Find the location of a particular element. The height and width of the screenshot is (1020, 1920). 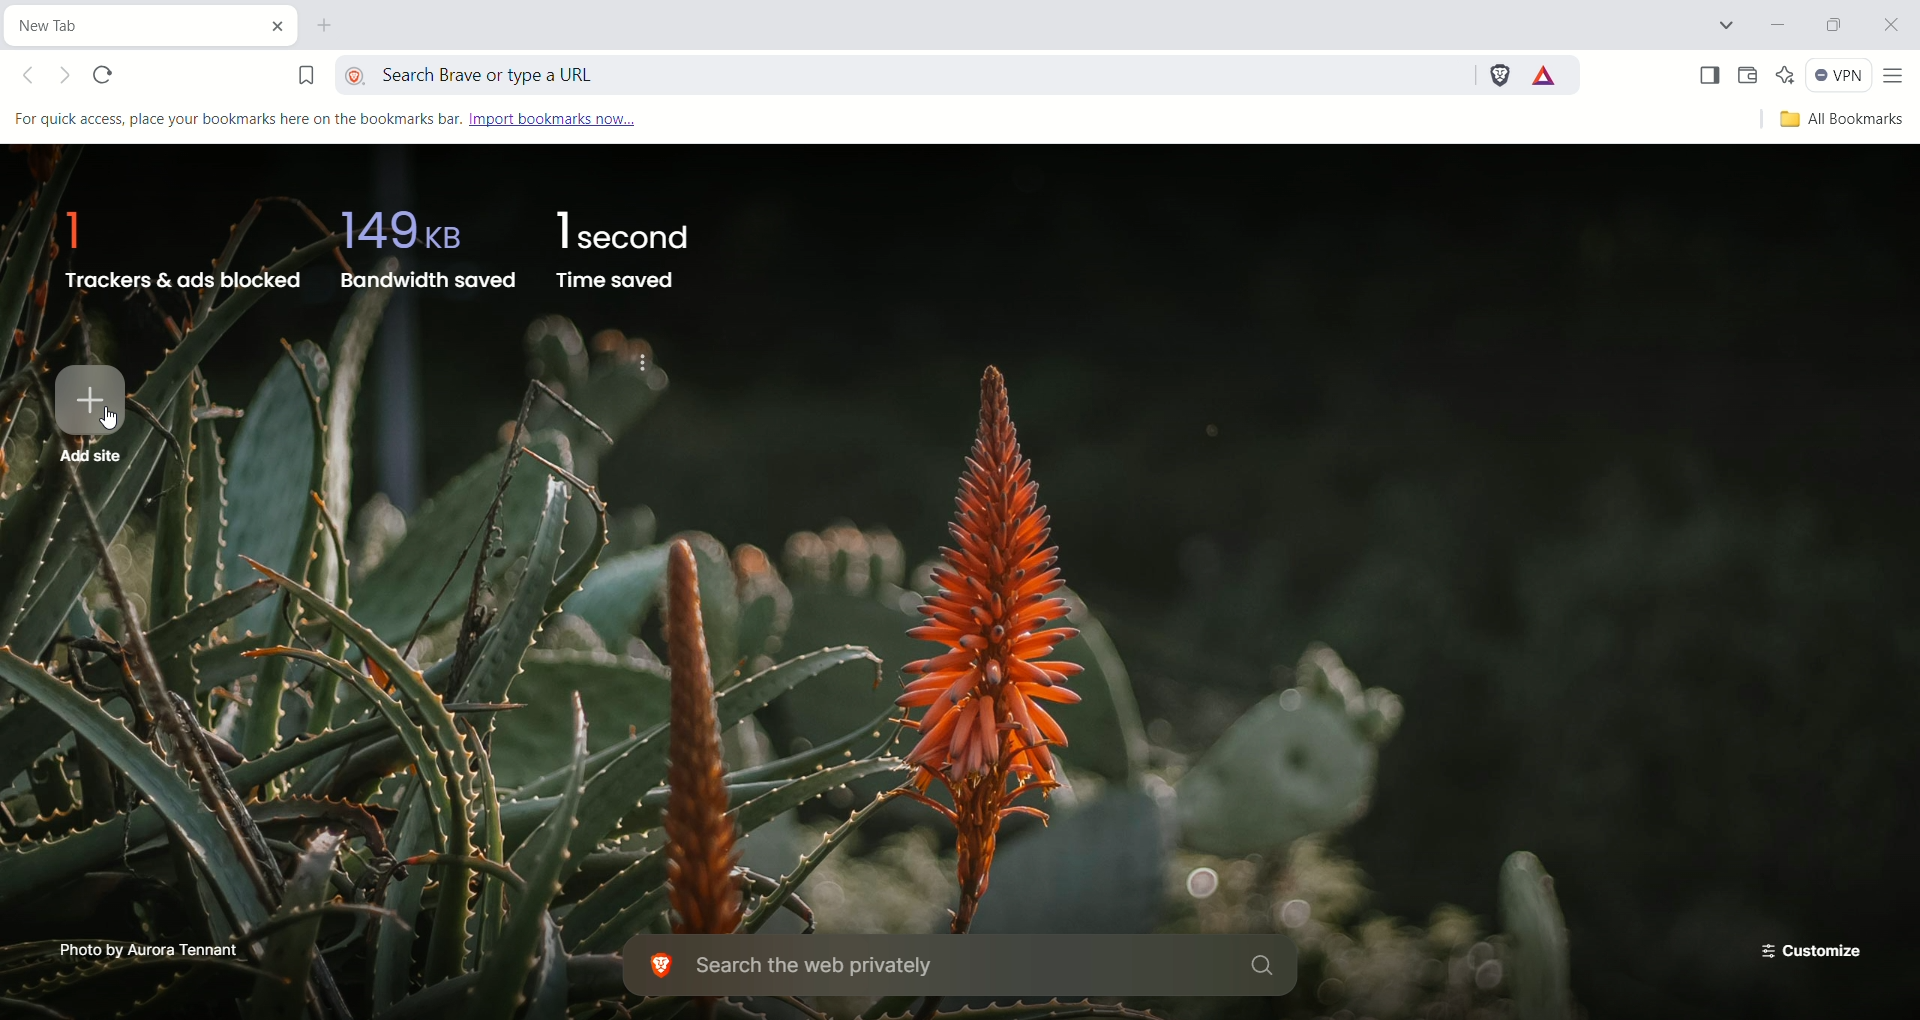

customize and control brave is located at coordinates (1897, 77).